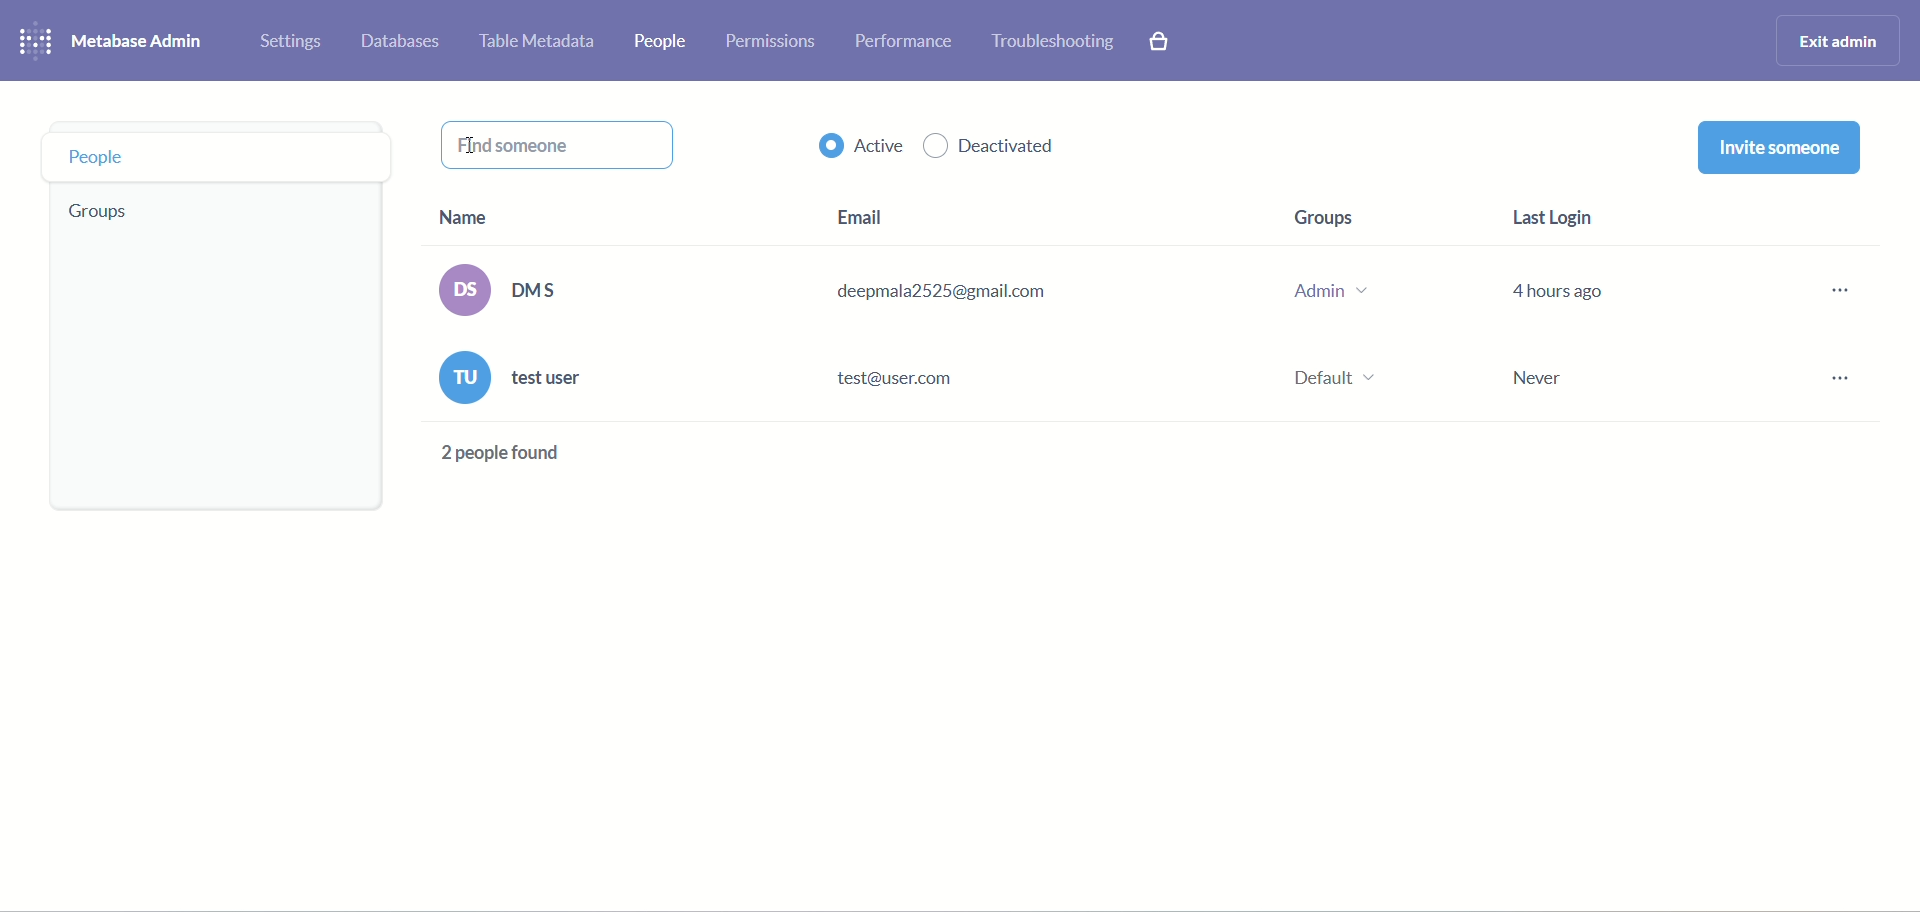 The height and width of the screenshot is (912, 1920). Describe the element at coordinates (106, 216) in the screenshot. I see `groups` at that location.